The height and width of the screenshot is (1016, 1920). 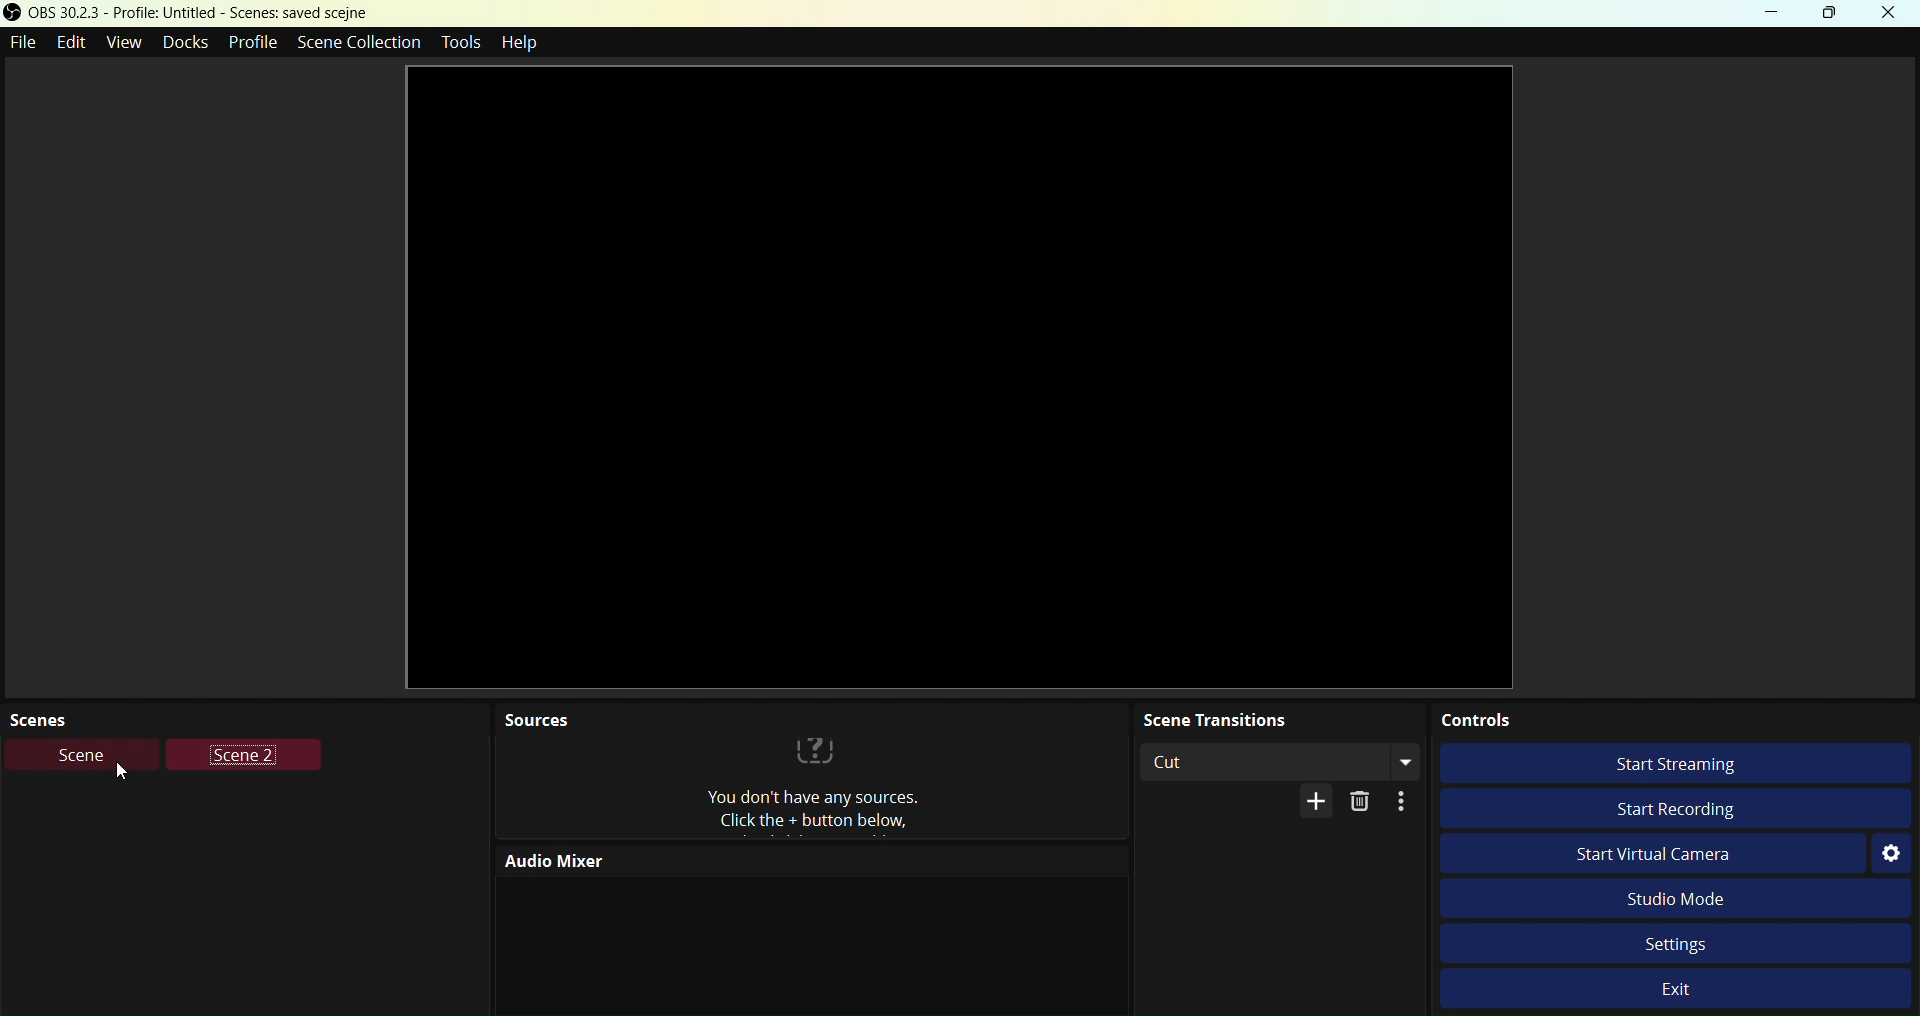 I want to click on Minimize, so click(x=1773, y=15).